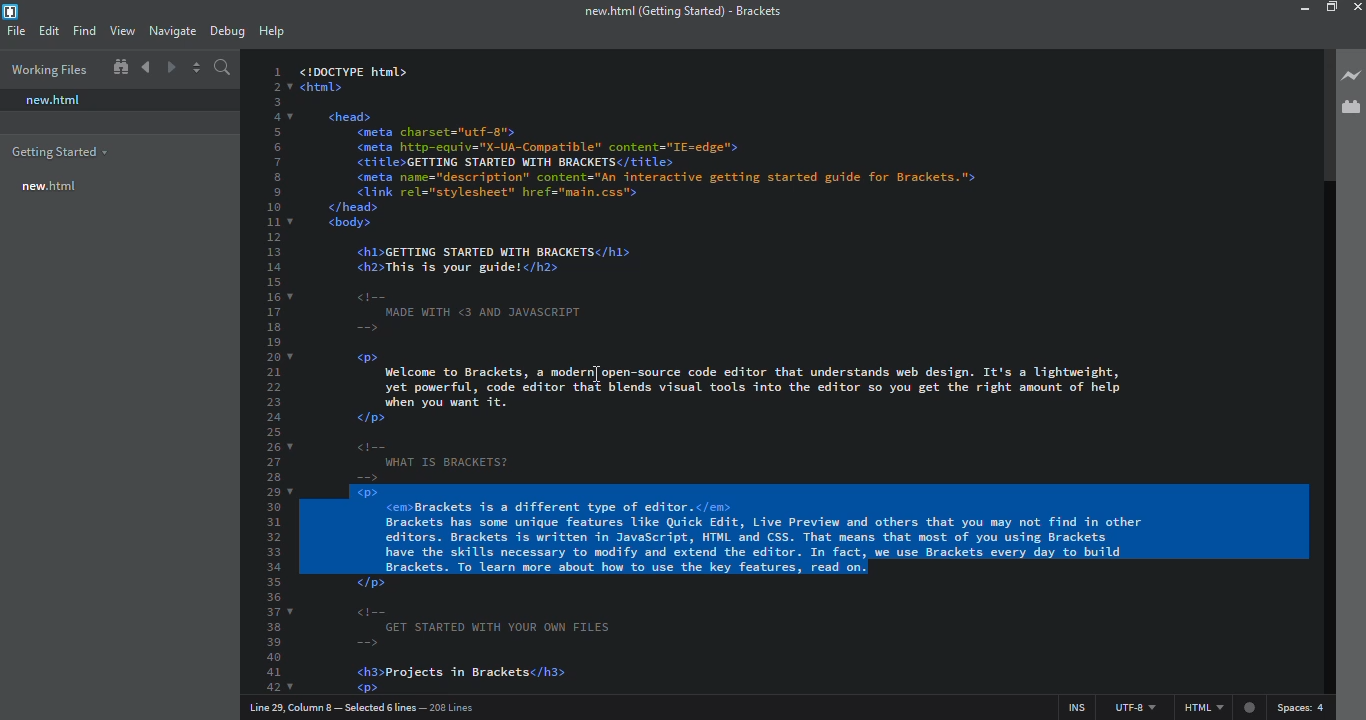  Describe the element at coordinates (16, 30) in the screenshot. I see `file` at that location.